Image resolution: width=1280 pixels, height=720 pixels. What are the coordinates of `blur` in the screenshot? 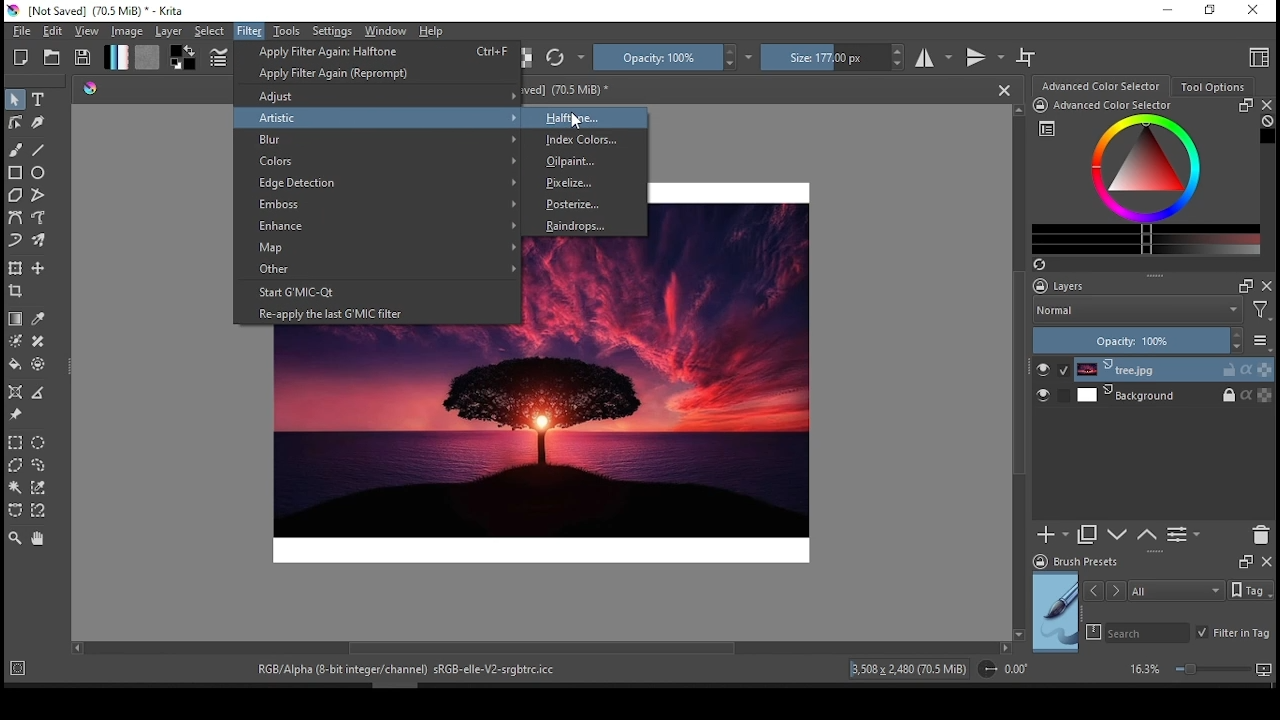 It's located at (377, 139).